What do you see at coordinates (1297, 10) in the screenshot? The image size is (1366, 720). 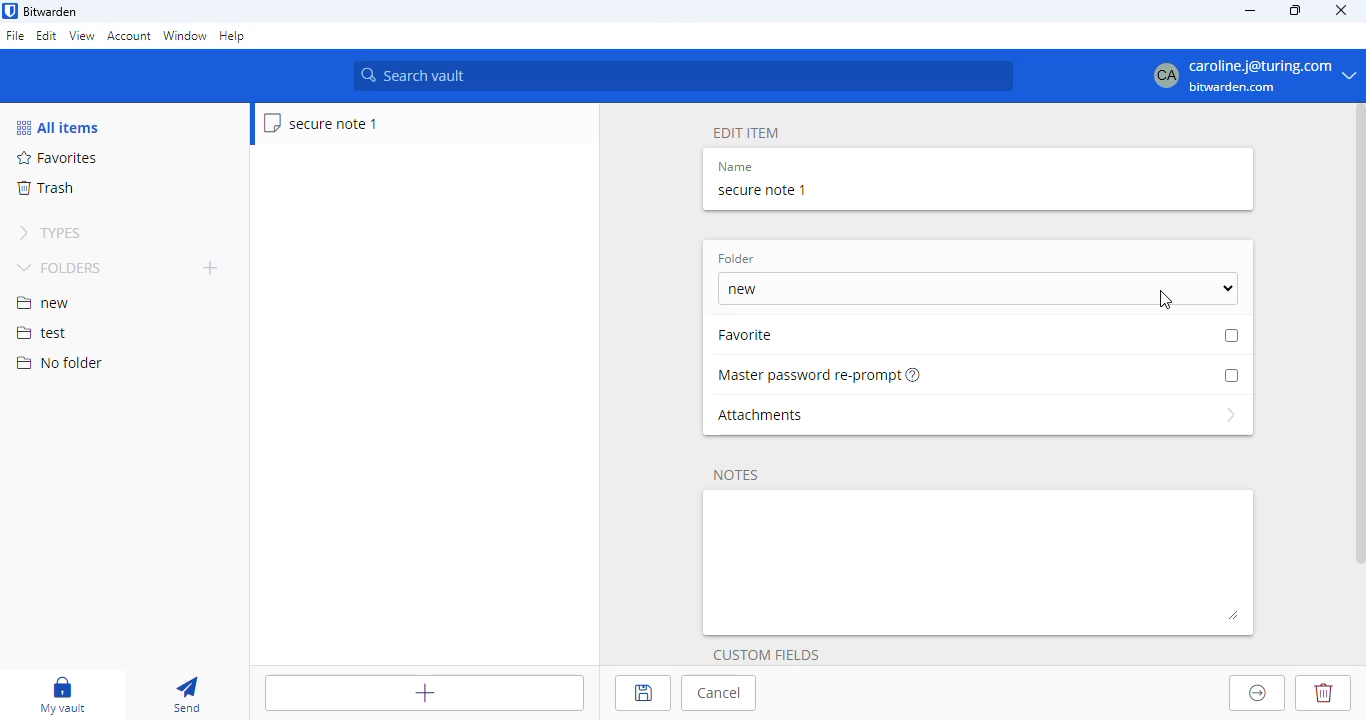 I see `maximize` at bounding box center [1297, 10].